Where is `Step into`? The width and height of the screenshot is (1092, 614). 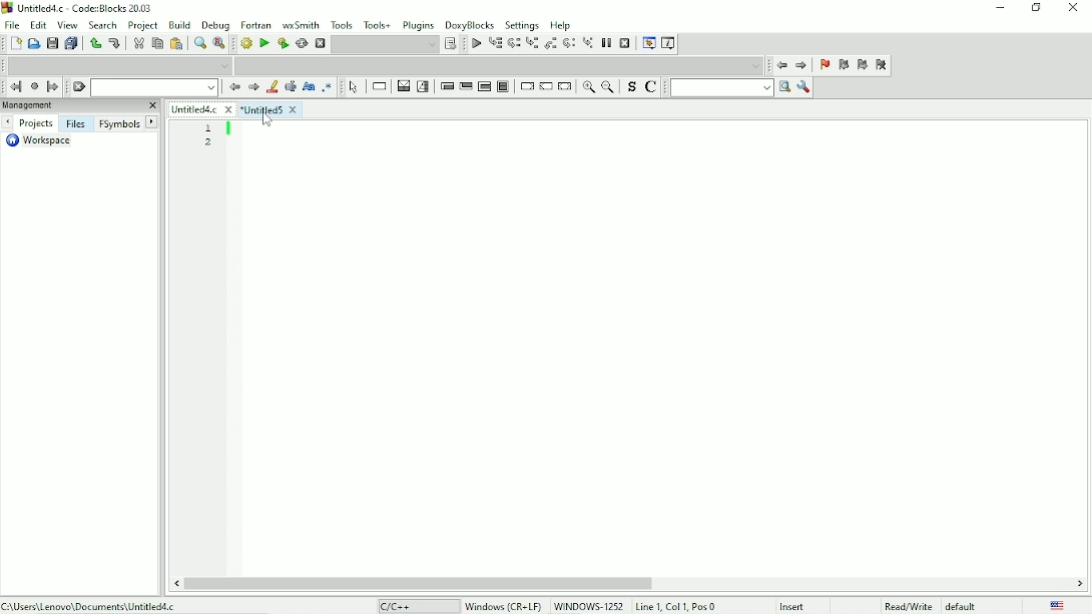 Step into is located at coordinates (532, 44).